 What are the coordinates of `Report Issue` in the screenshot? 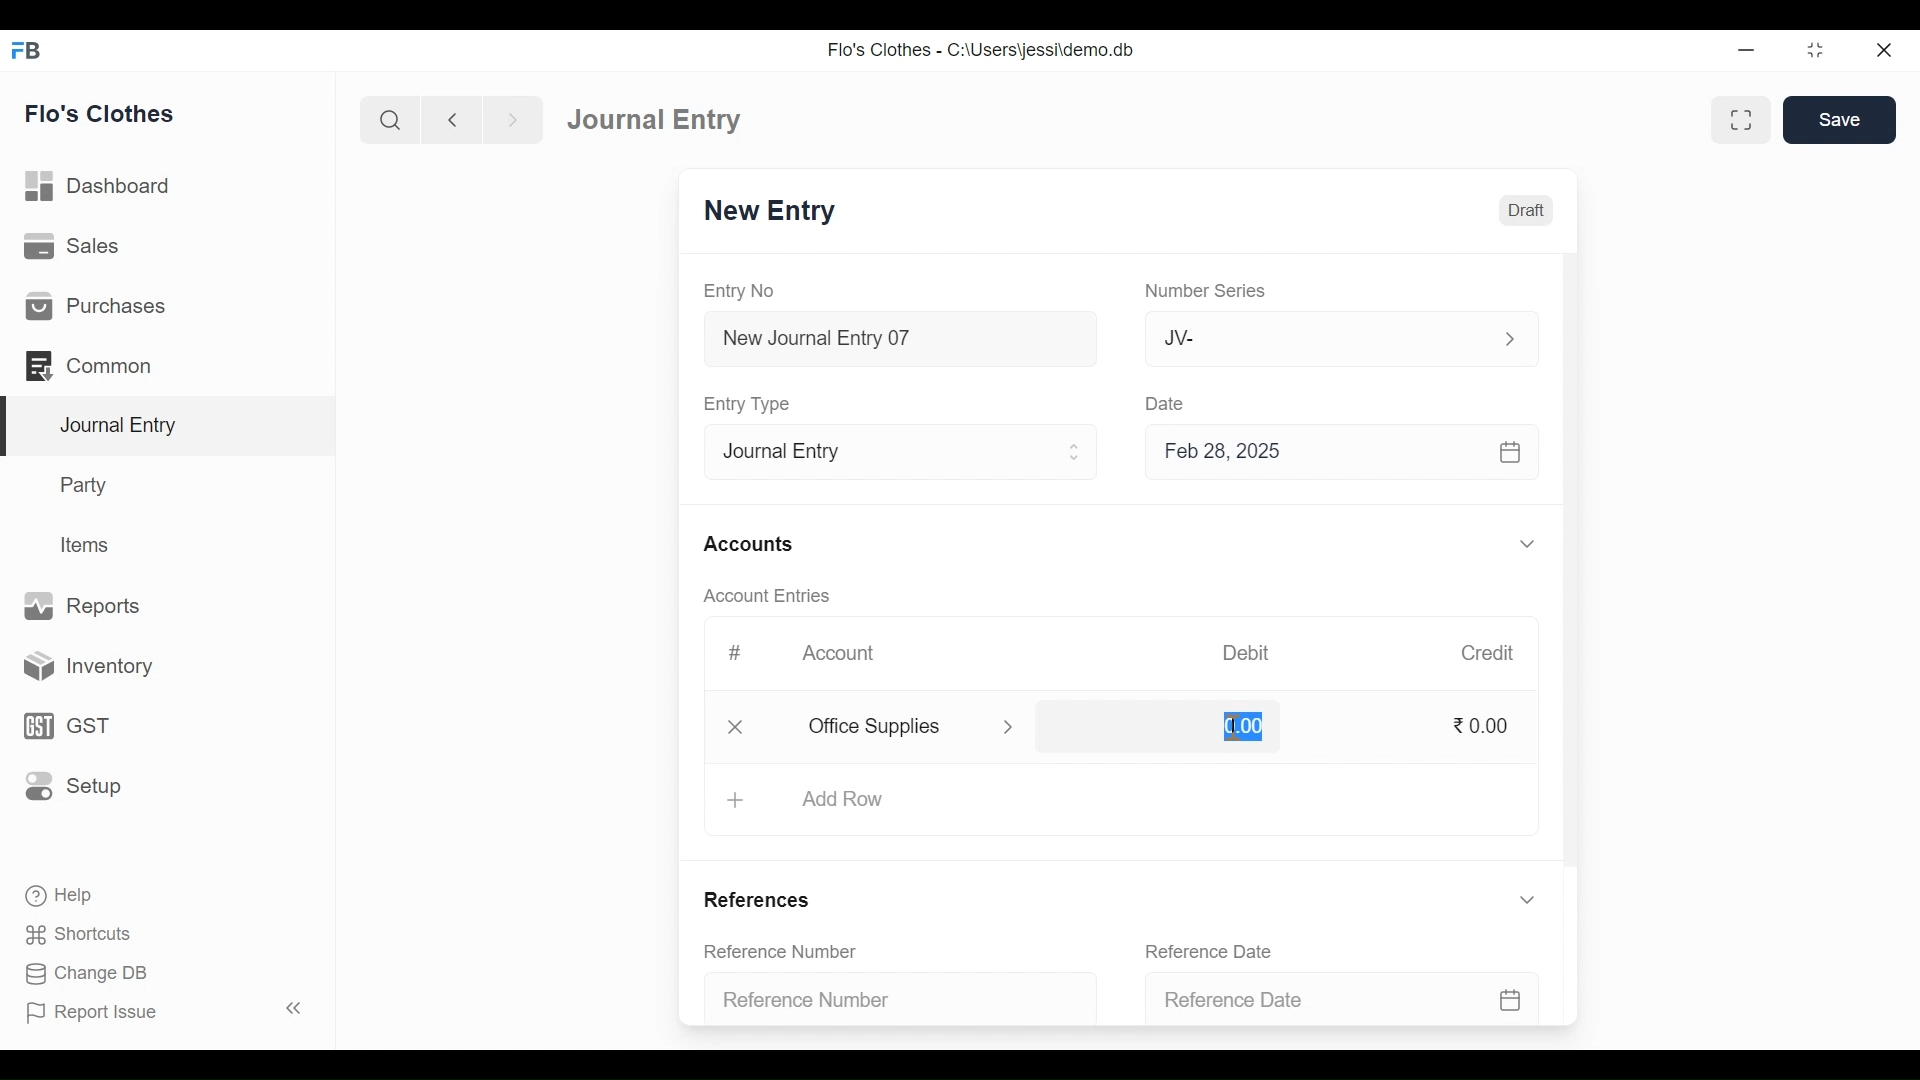 It's located at (91, 1011).